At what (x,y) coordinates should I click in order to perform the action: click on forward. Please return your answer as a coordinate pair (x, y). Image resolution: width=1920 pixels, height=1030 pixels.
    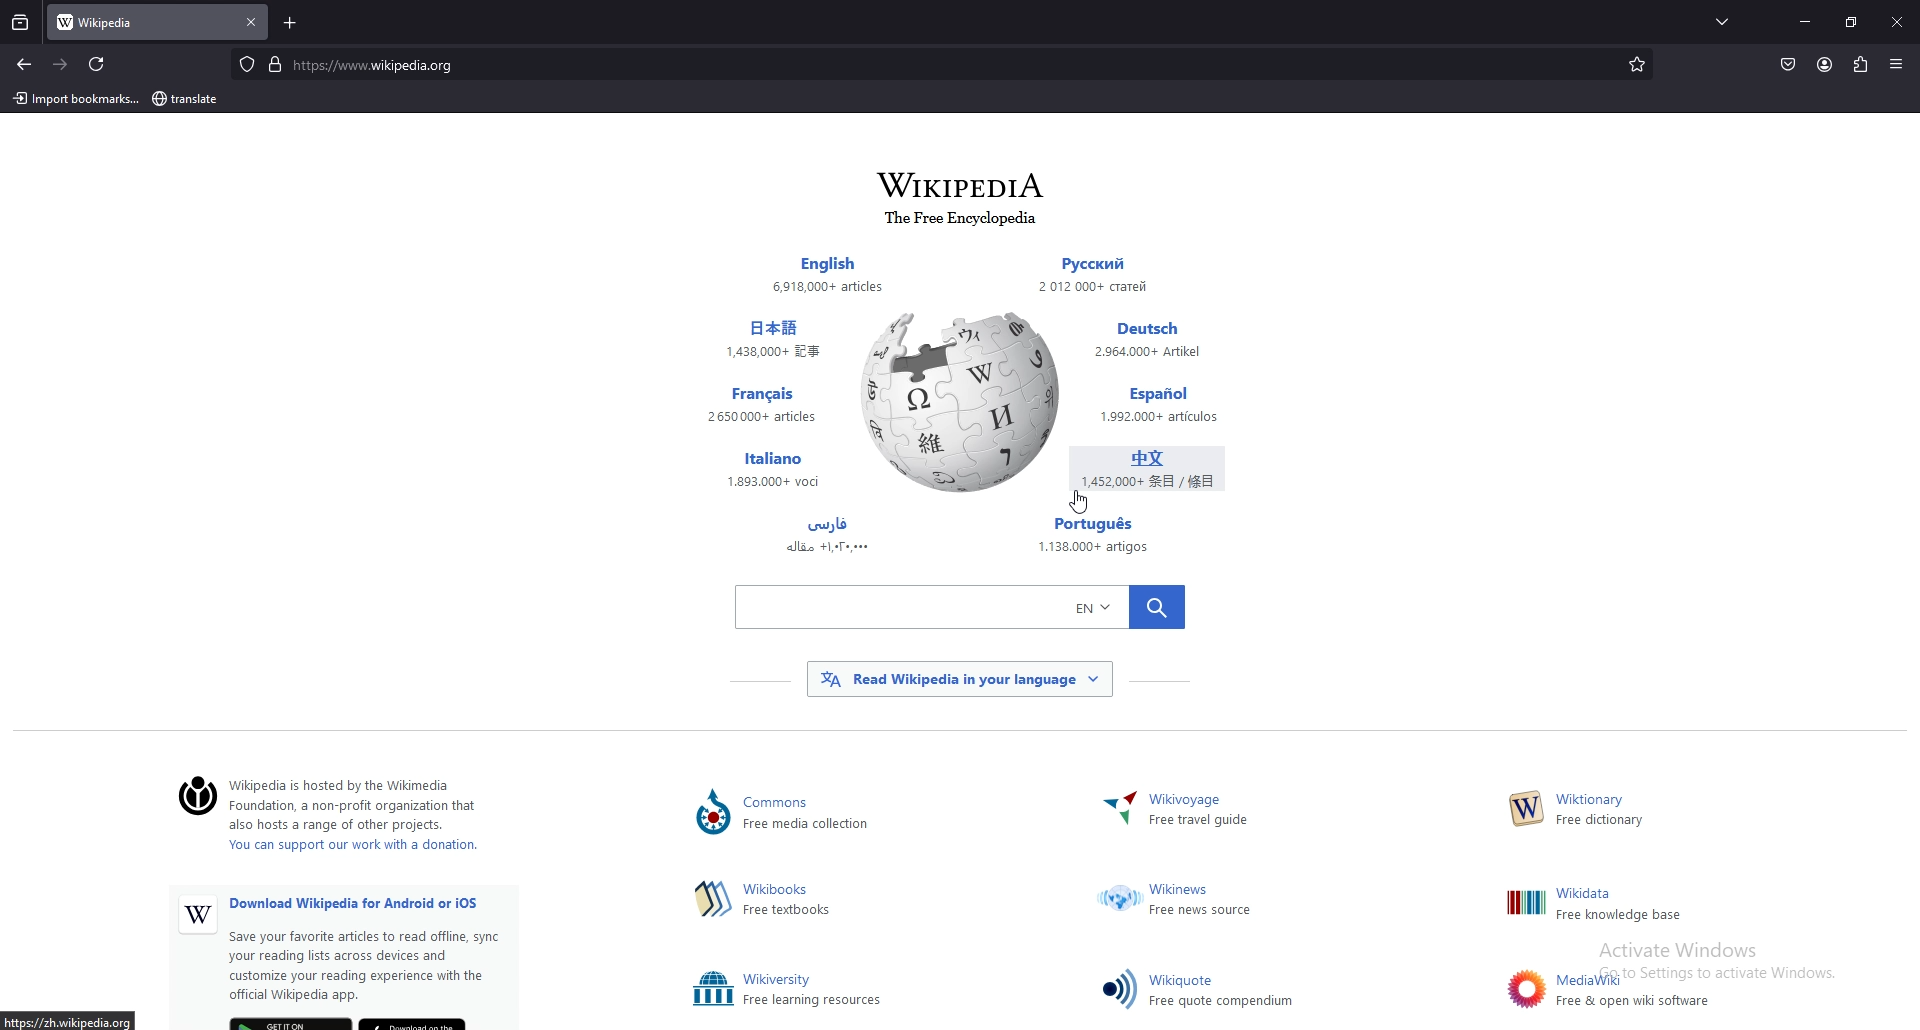
    Looking at the image, I should click on (61, 65).